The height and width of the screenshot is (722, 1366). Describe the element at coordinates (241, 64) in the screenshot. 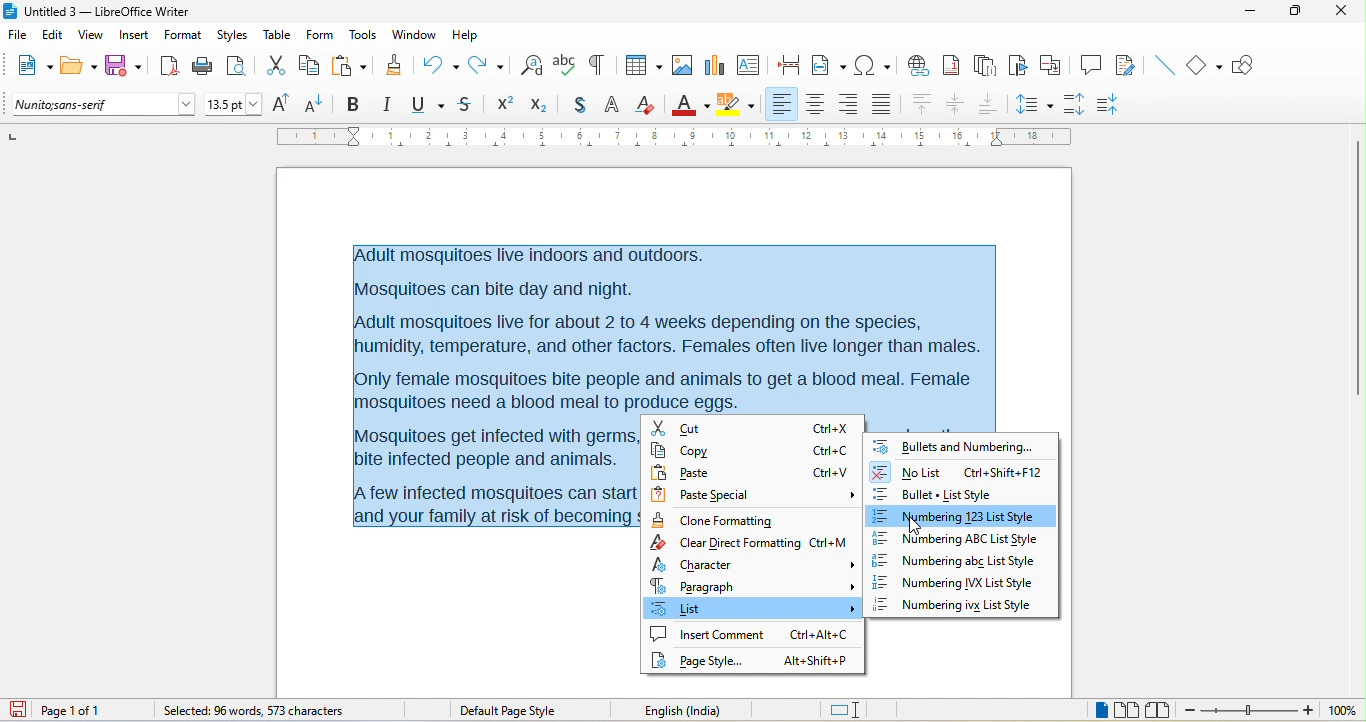

I see `print preview` at that location.